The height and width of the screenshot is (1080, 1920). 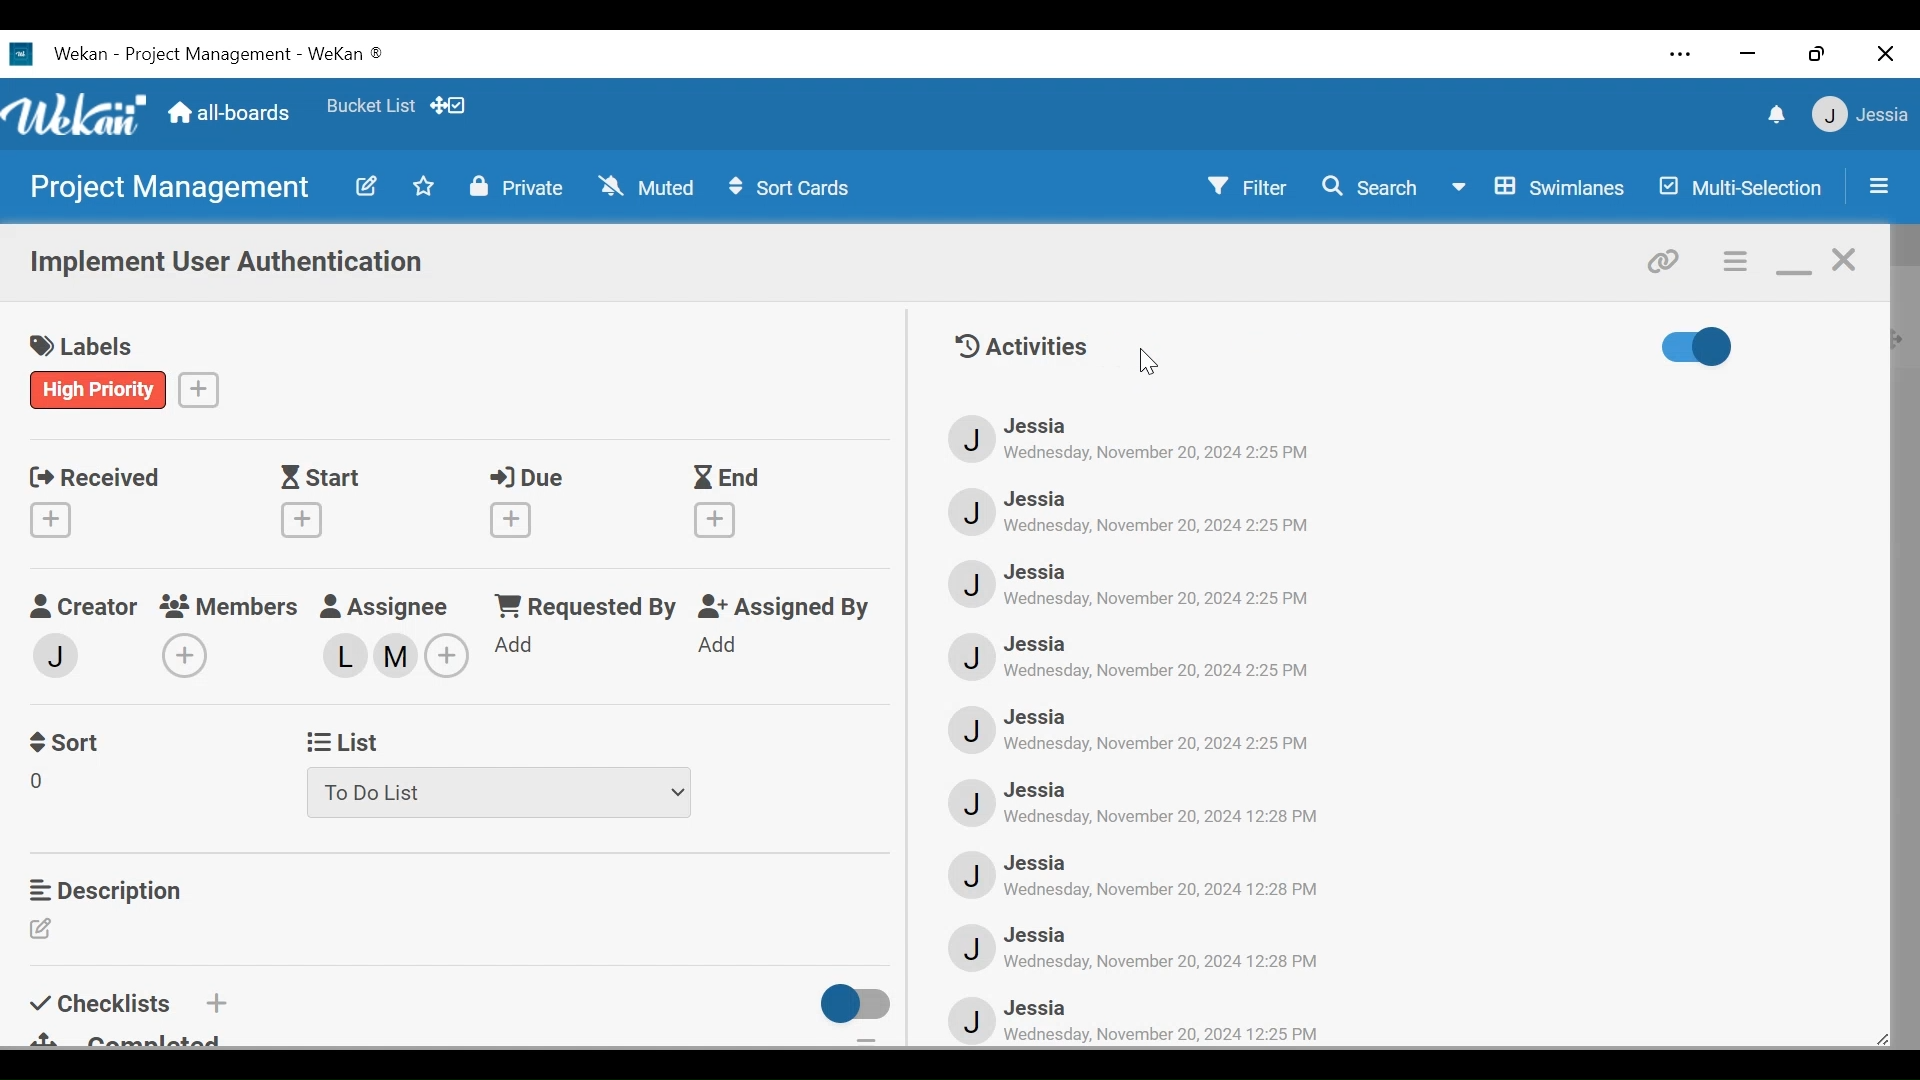 I want to click on Date, so click(x=1160, y=673).